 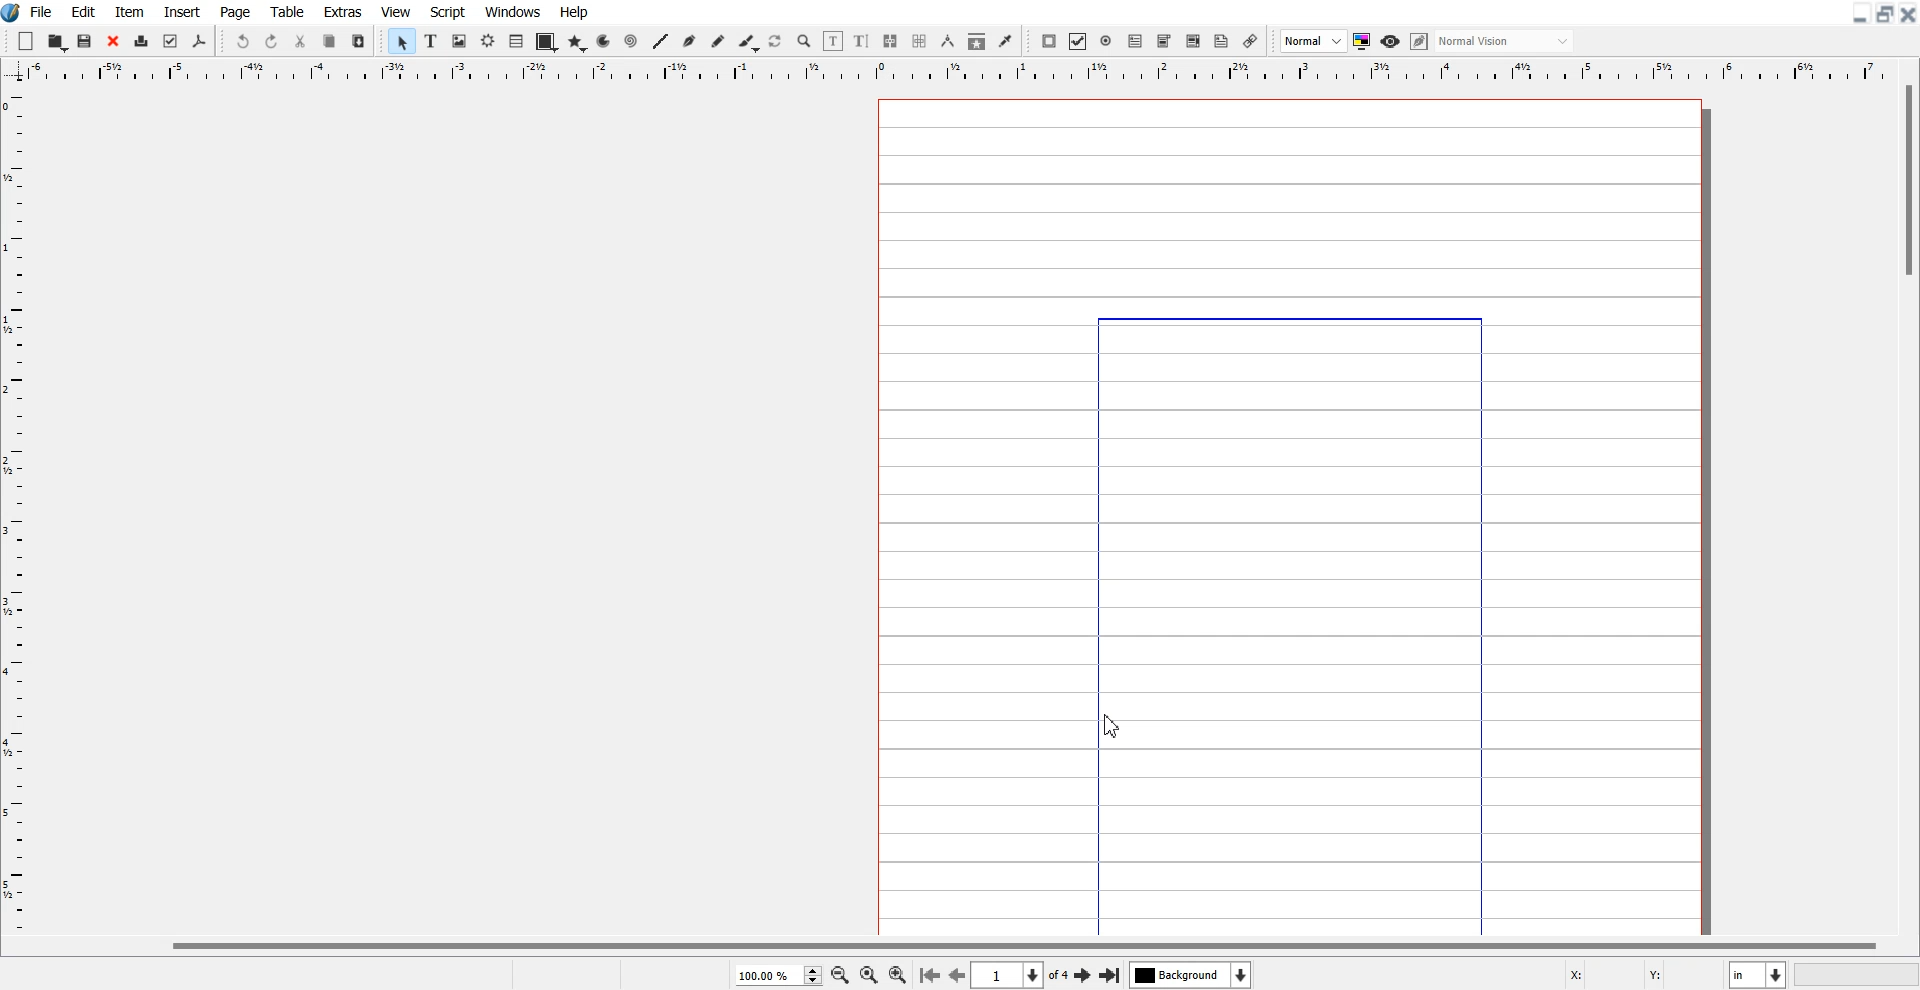 What do you see at coordinates (547, 42) in the screenshot?
I see `Shape` at bounding box center [547, 42].